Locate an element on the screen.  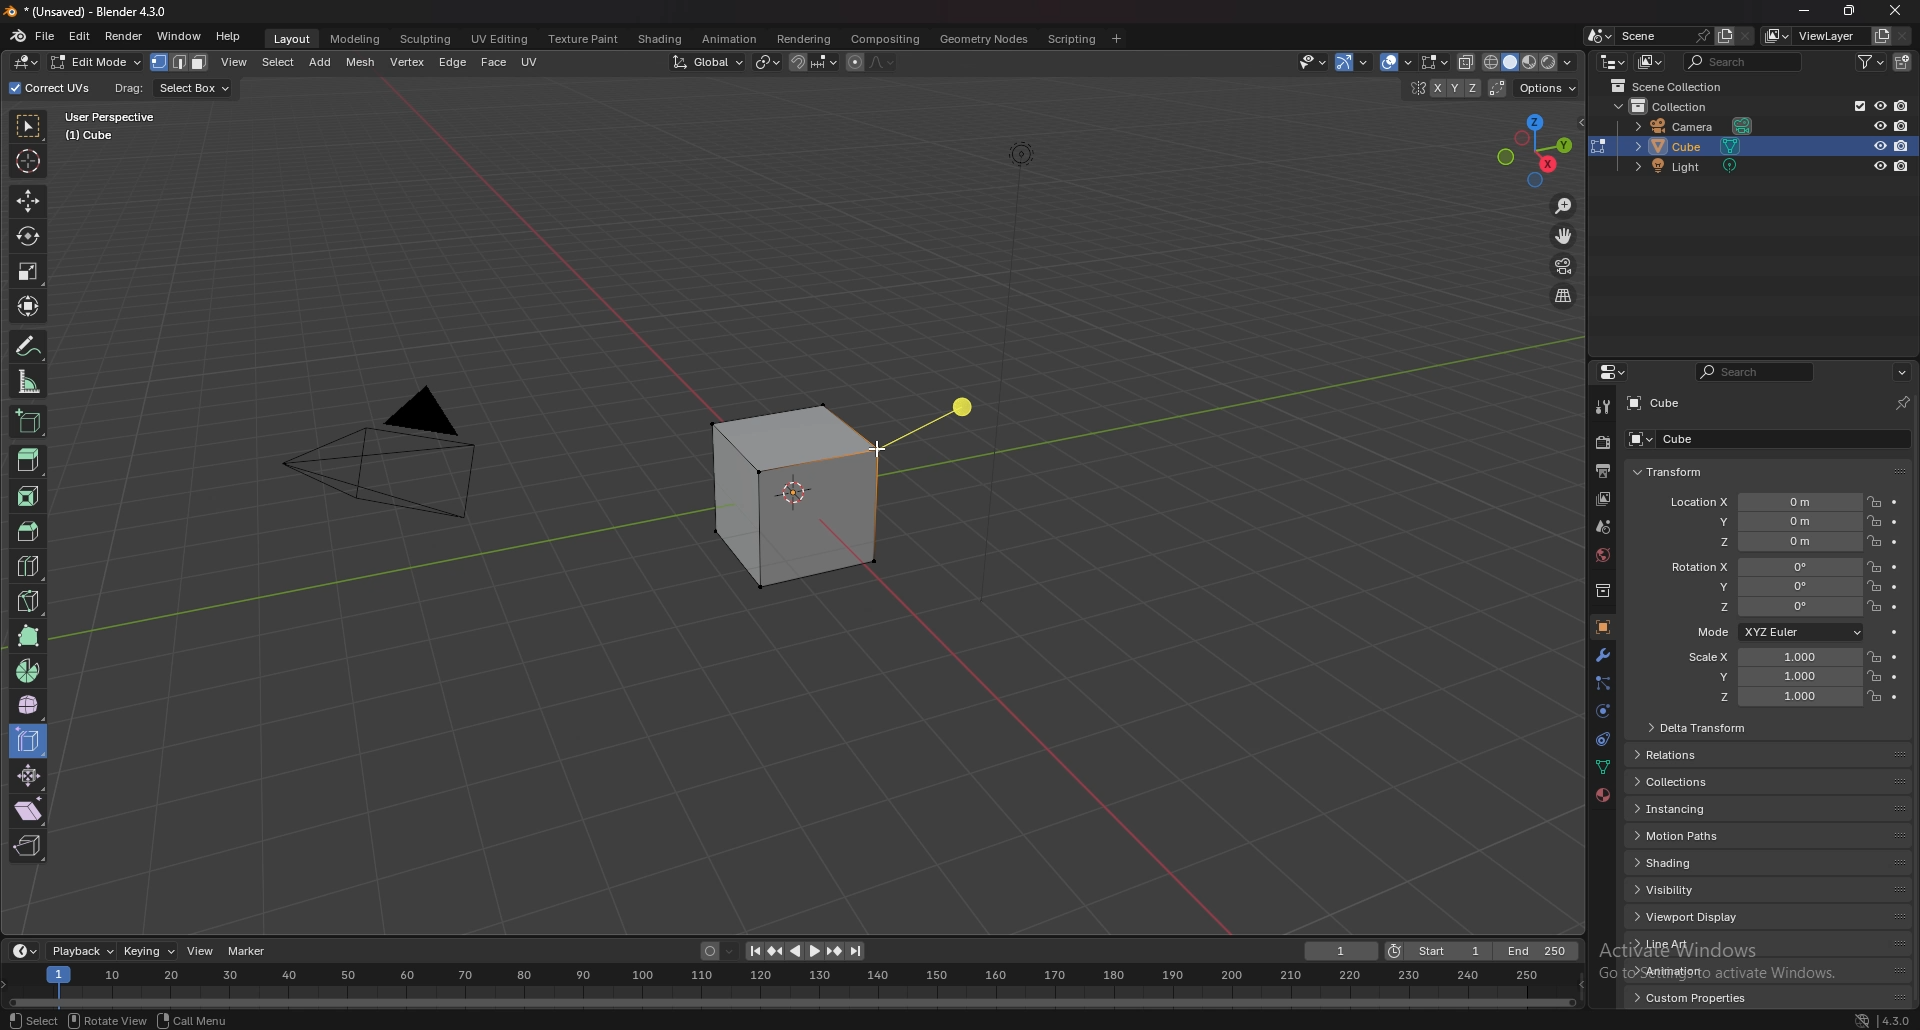
uv editing is located at coordinates (501, 39).